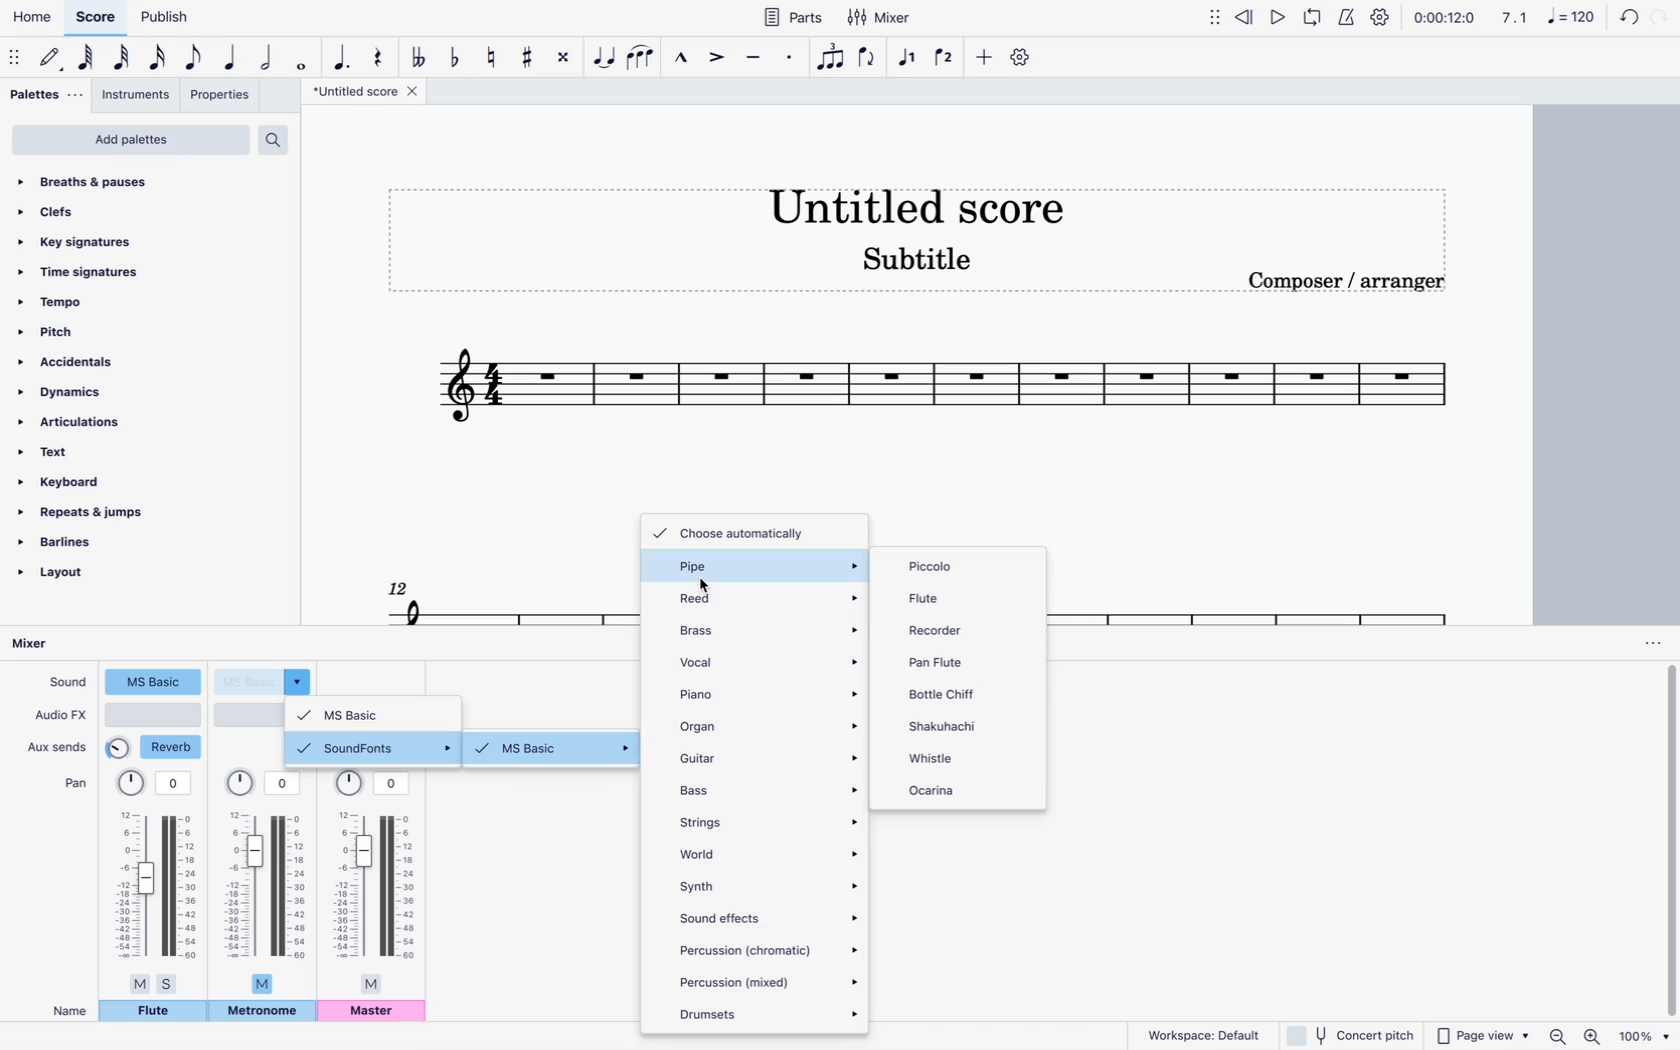  Describe the element at coordinates (1359, 285) in the screenshot. I see `composer / arranger` at that location.